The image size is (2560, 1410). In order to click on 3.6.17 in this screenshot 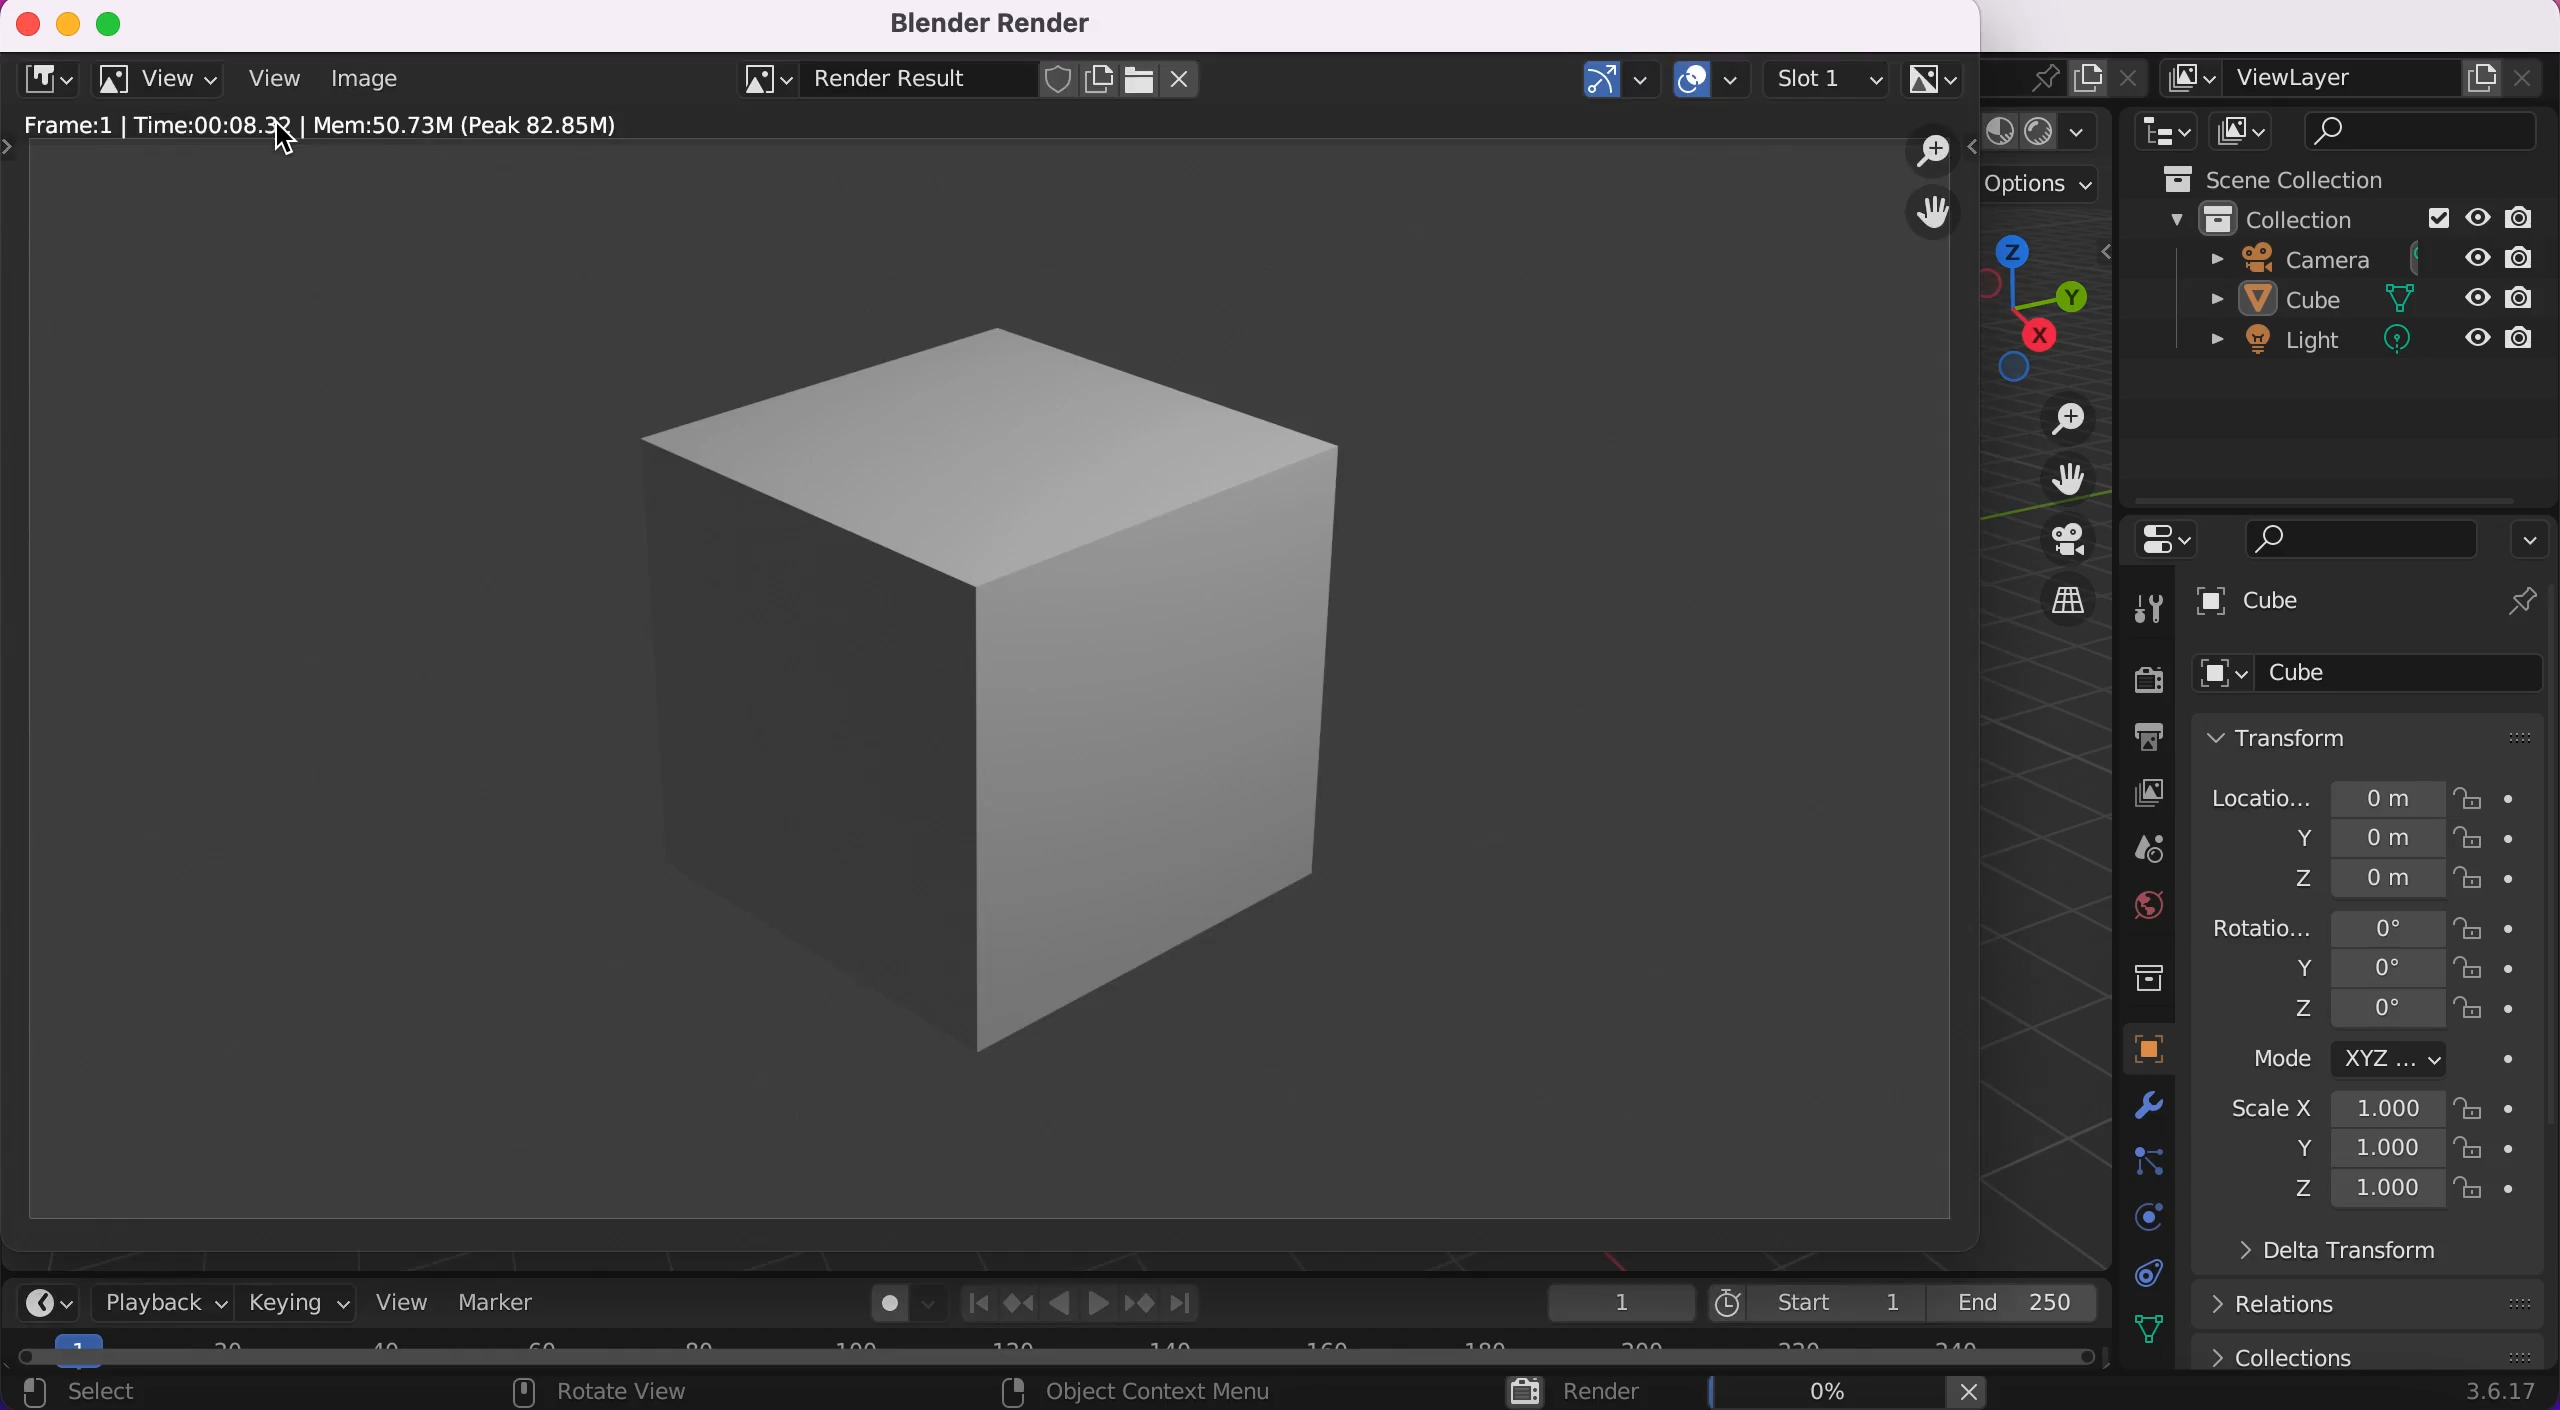, I will do `click(2500, 1395)`.